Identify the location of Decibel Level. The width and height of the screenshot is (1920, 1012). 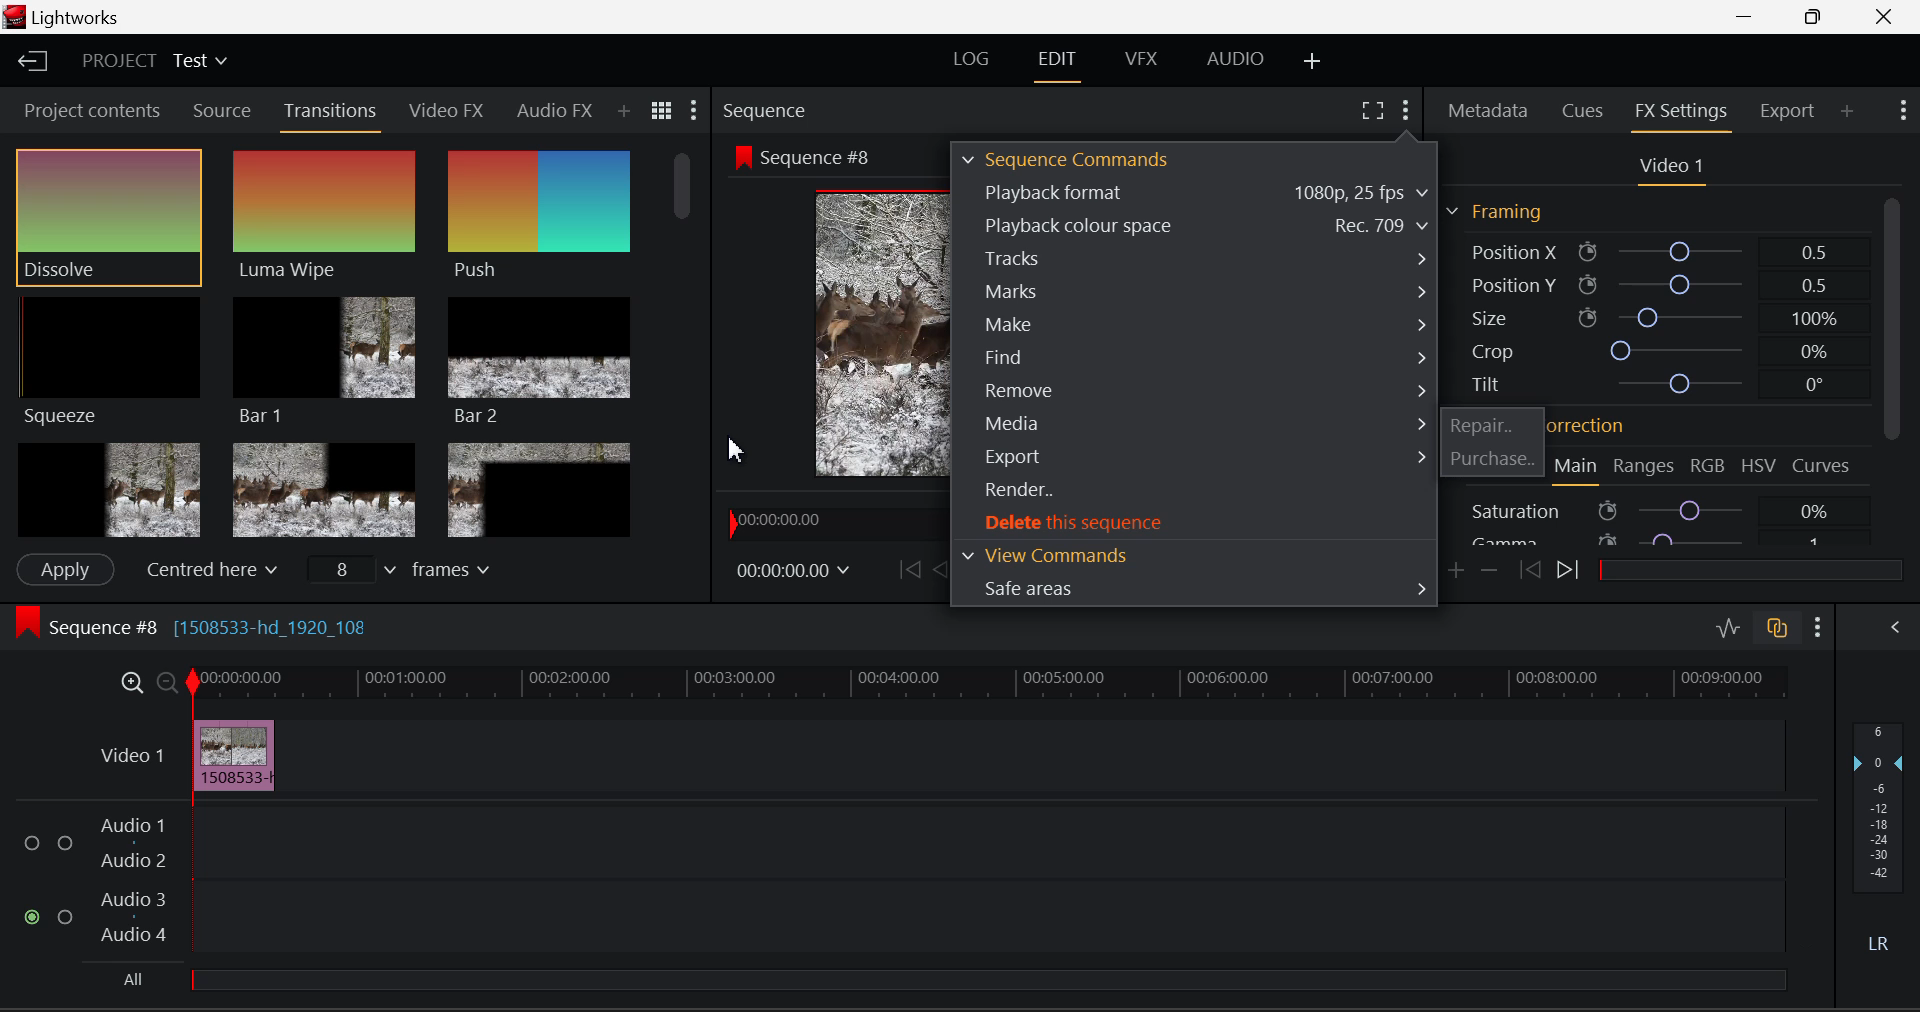
(1880, 831).